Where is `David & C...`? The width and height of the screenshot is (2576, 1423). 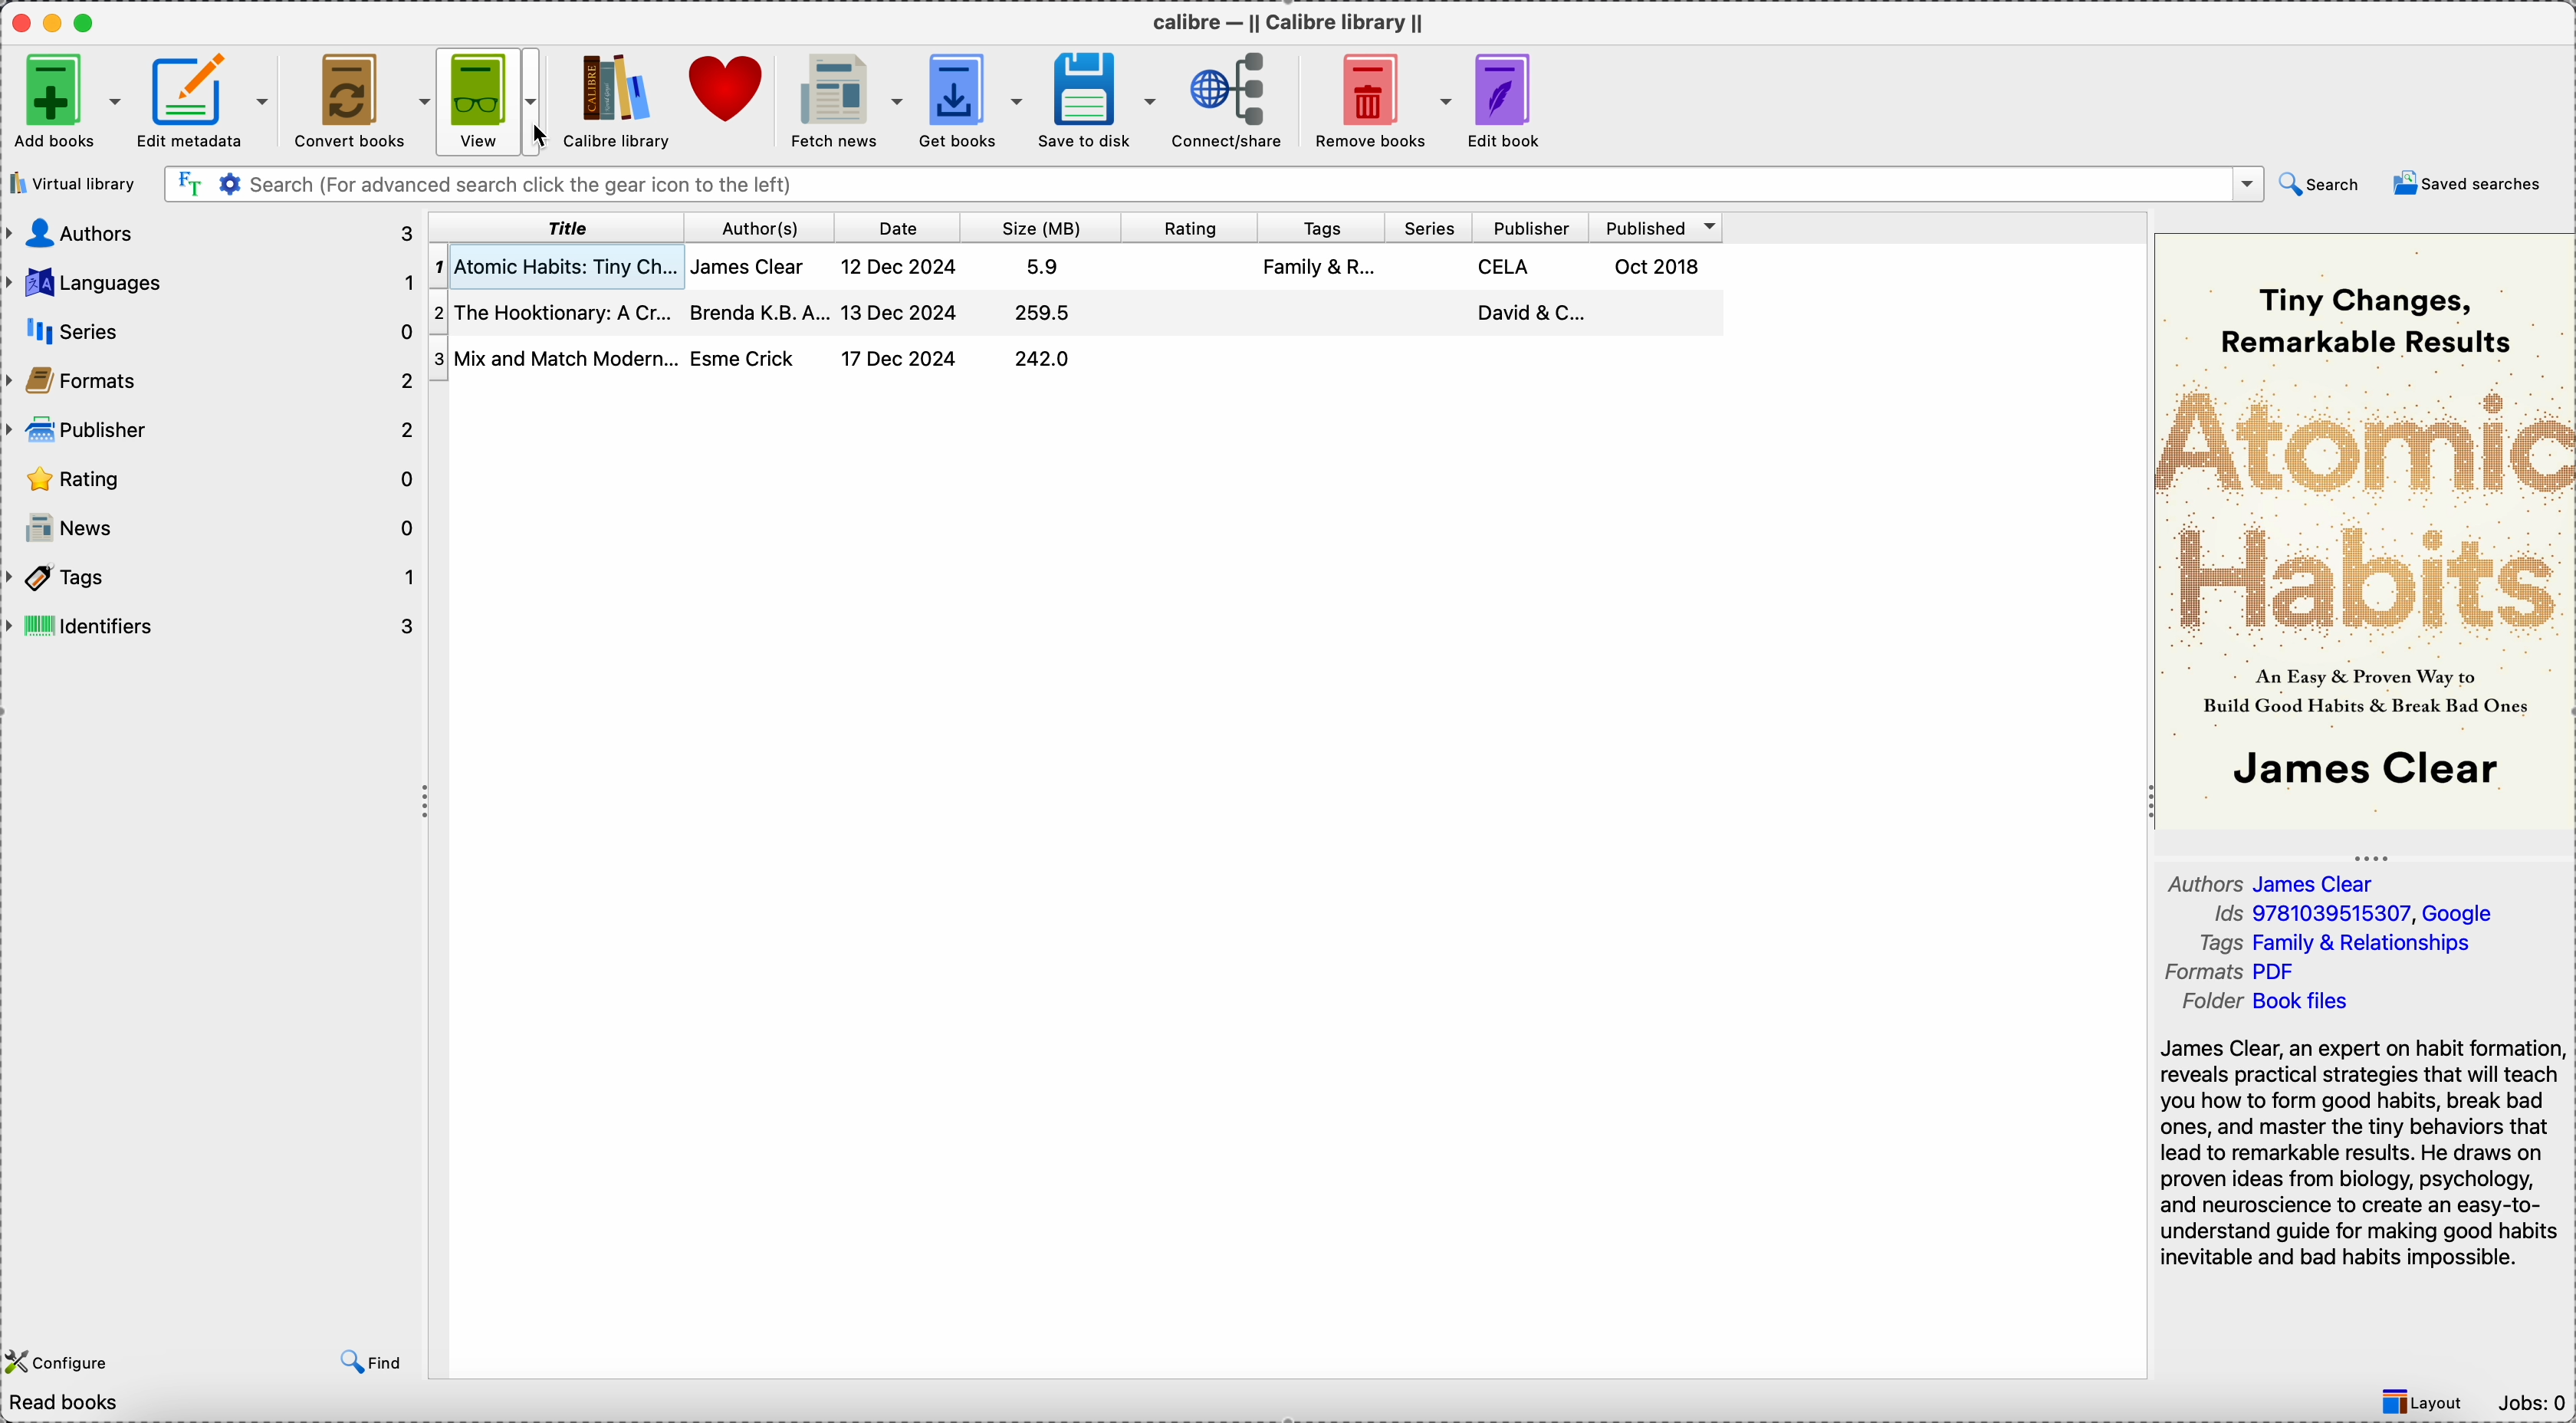 David & C... is located at coordinates (1529, 312).